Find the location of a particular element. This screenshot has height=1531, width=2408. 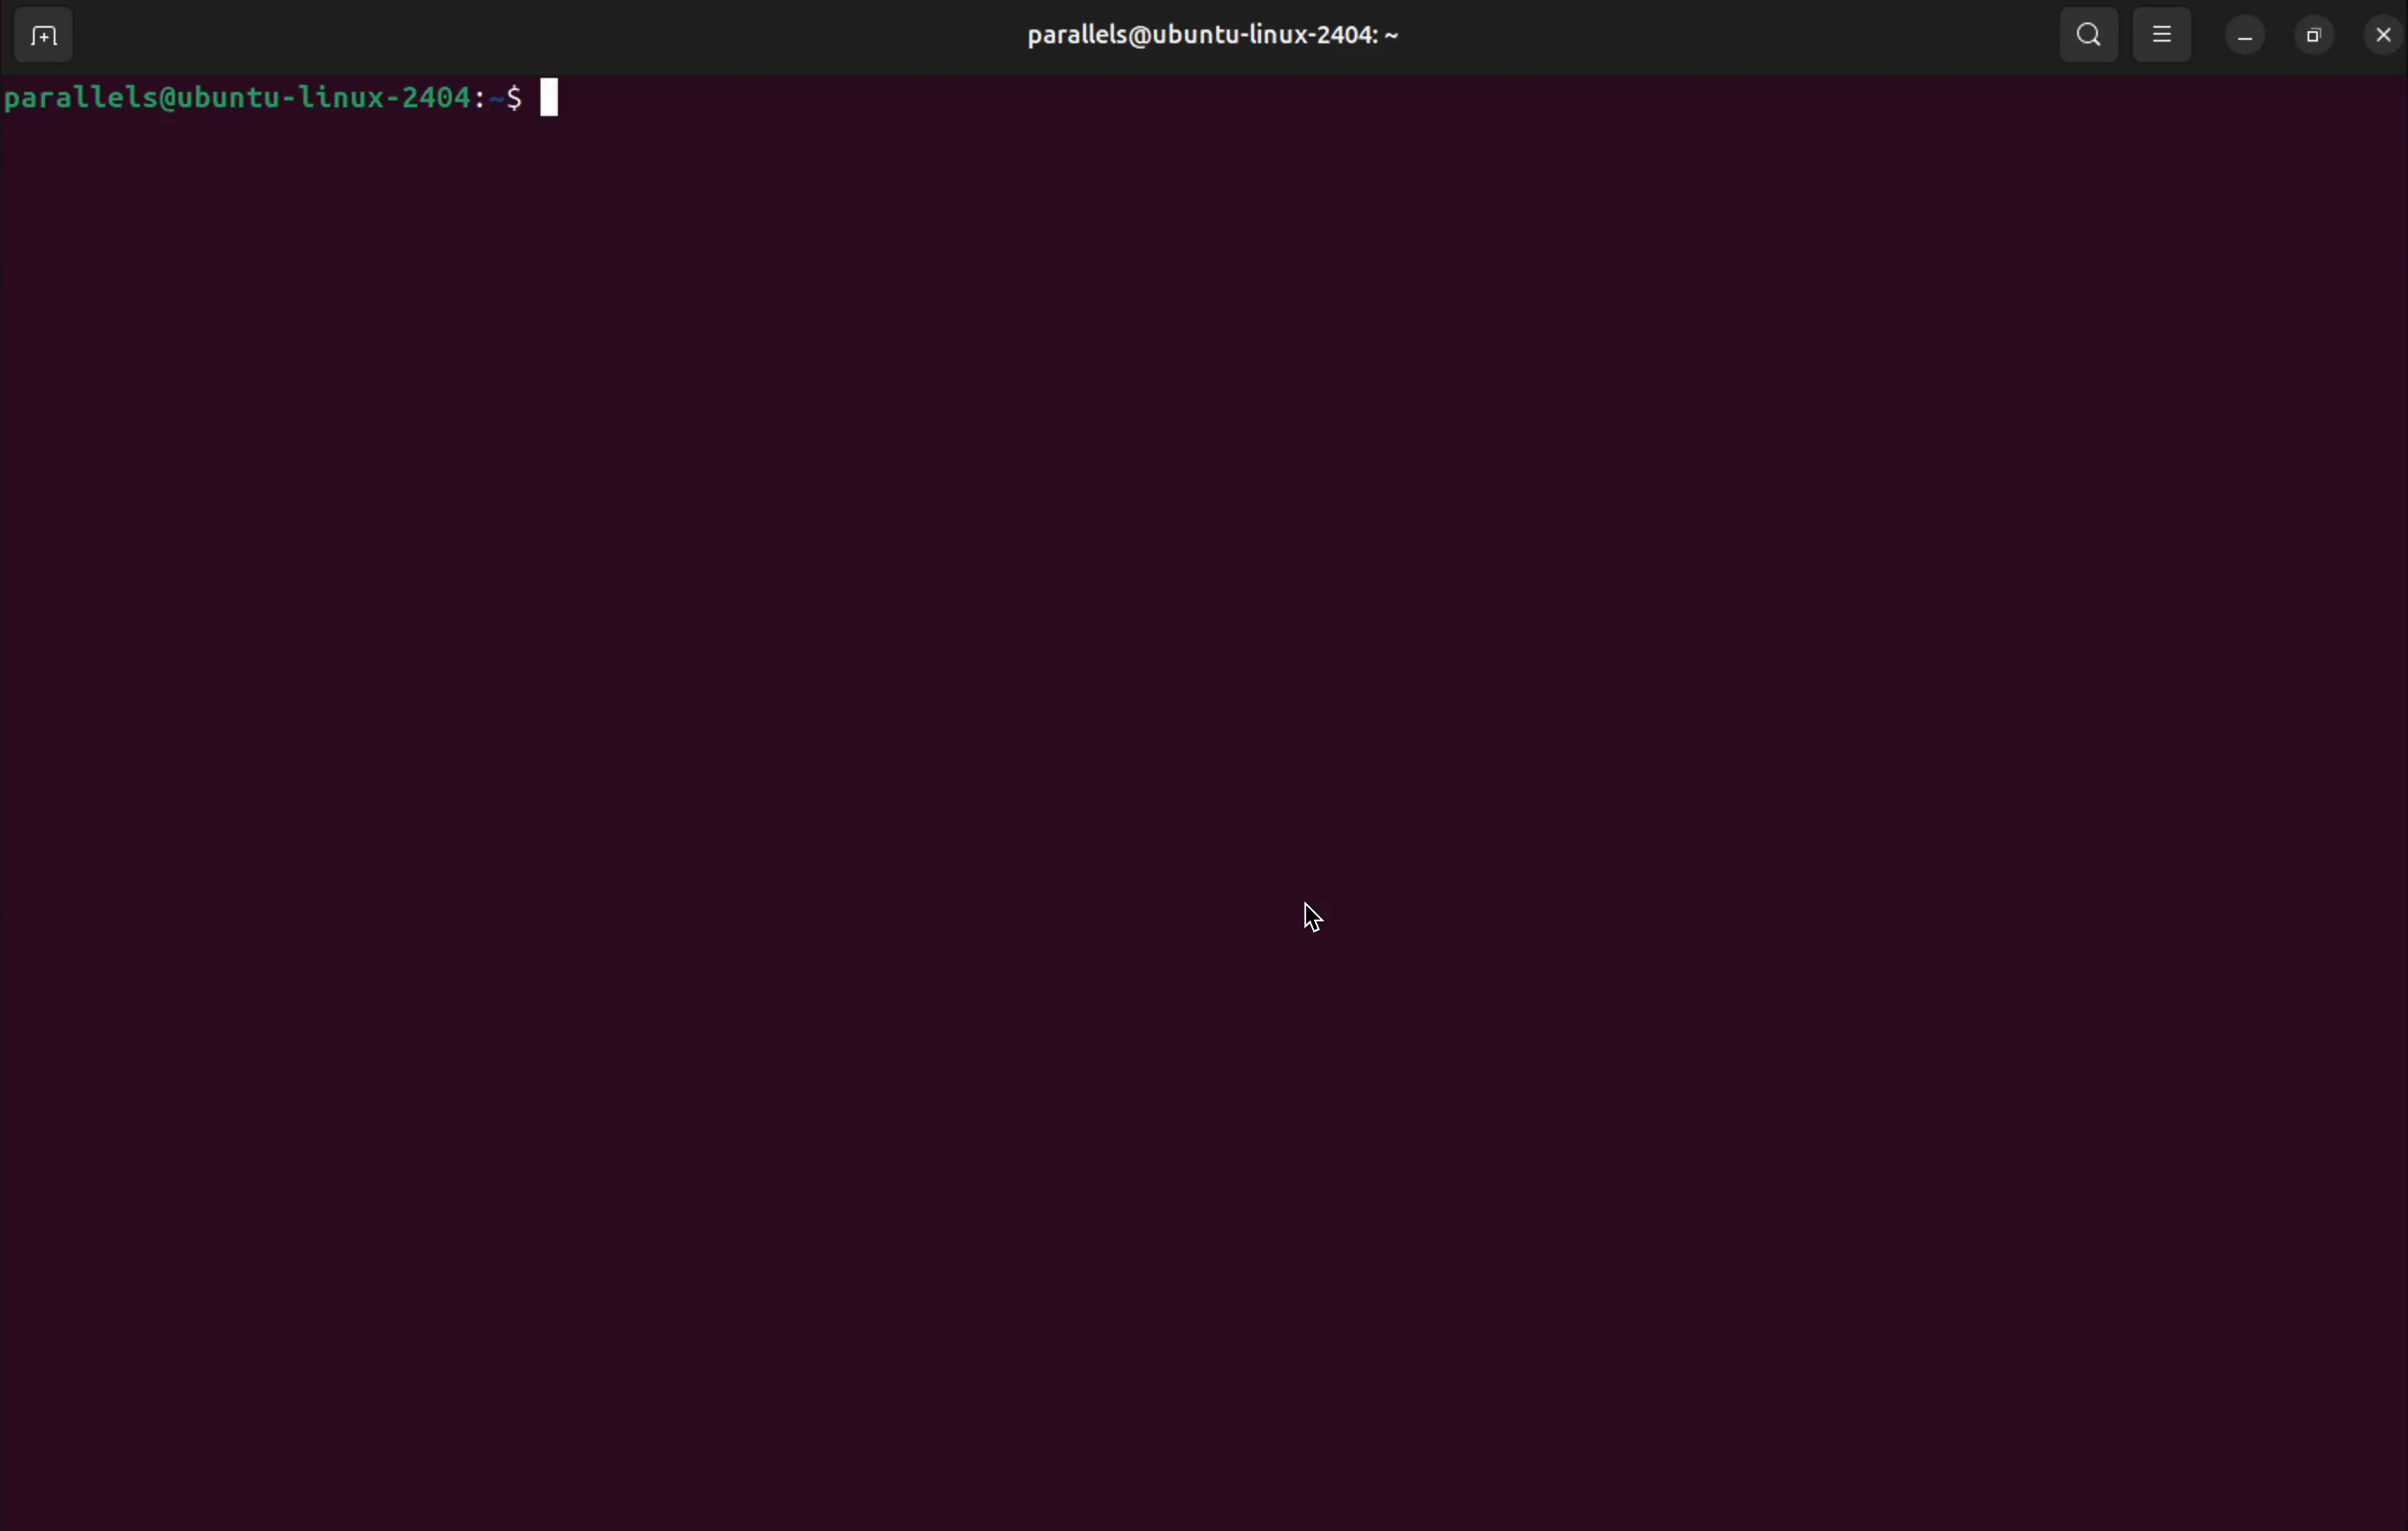

add terminal is located at coordinates (53, 38).